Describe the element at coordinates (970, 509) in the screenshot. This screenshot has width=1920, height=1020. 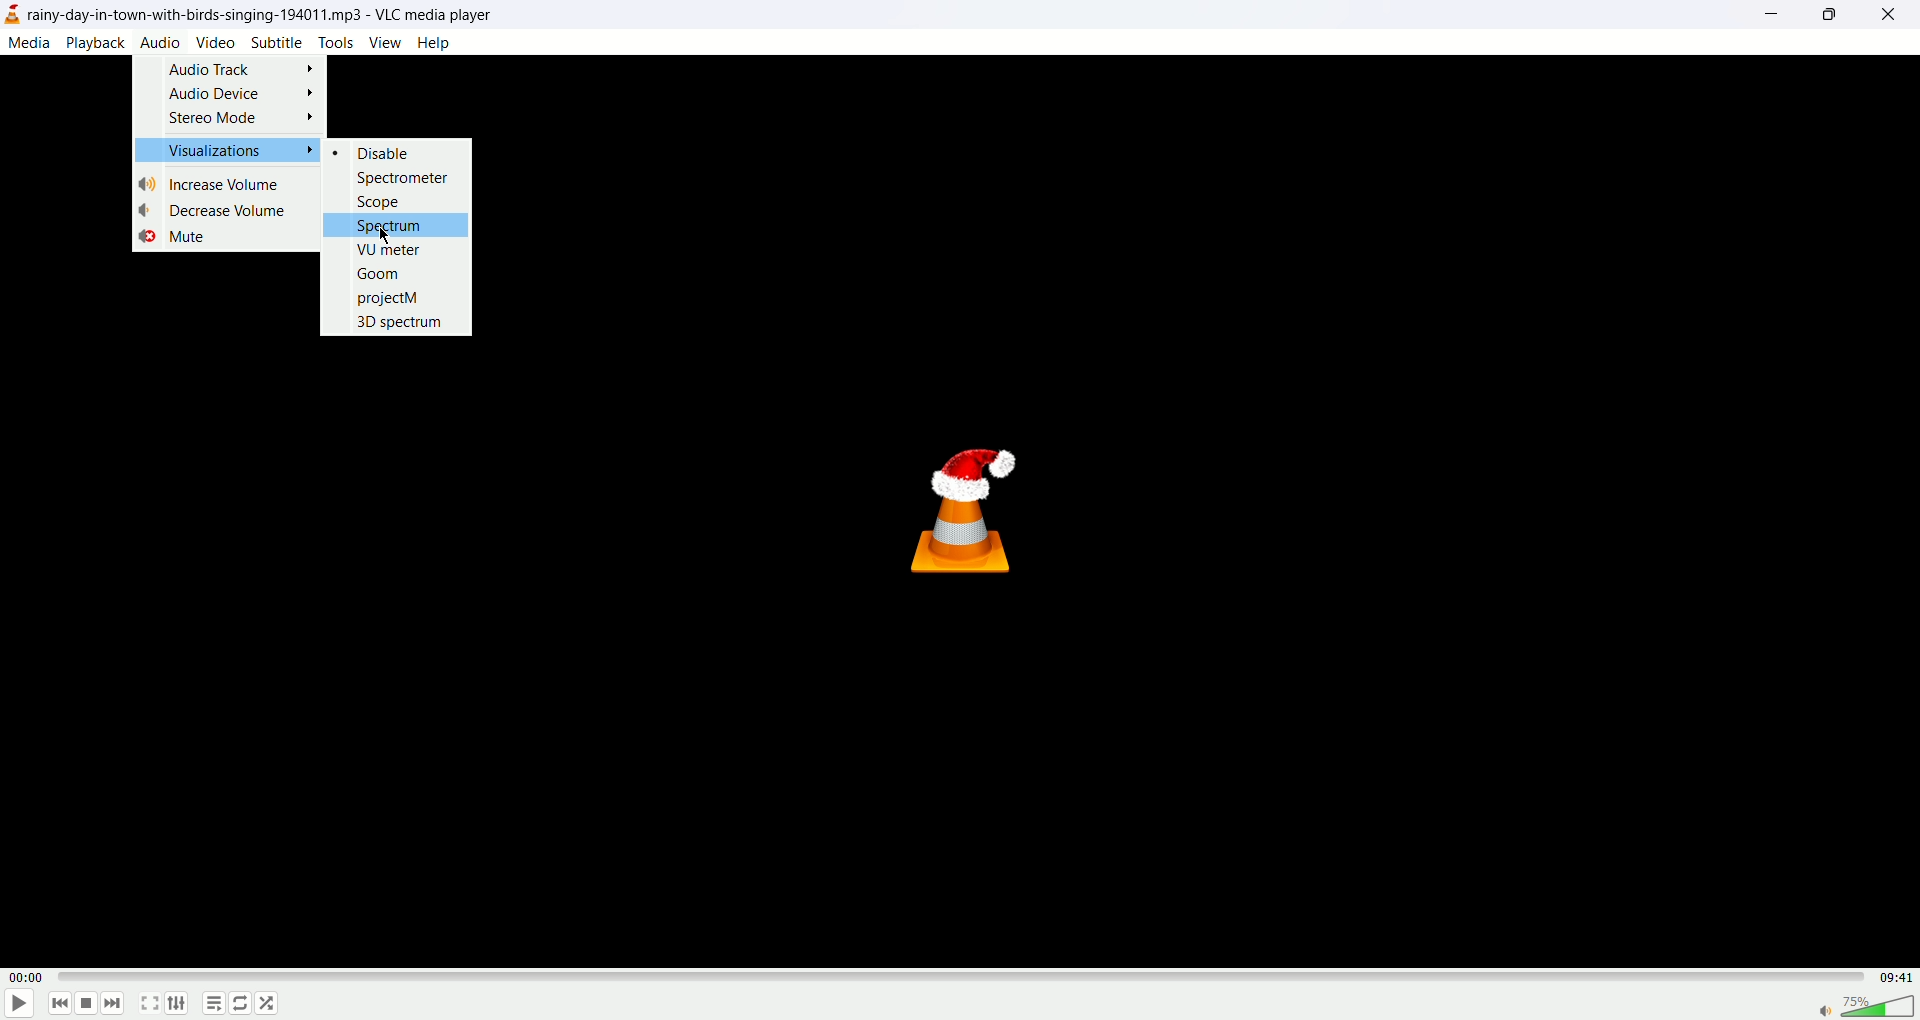
I see `VLC Icon` at that location.